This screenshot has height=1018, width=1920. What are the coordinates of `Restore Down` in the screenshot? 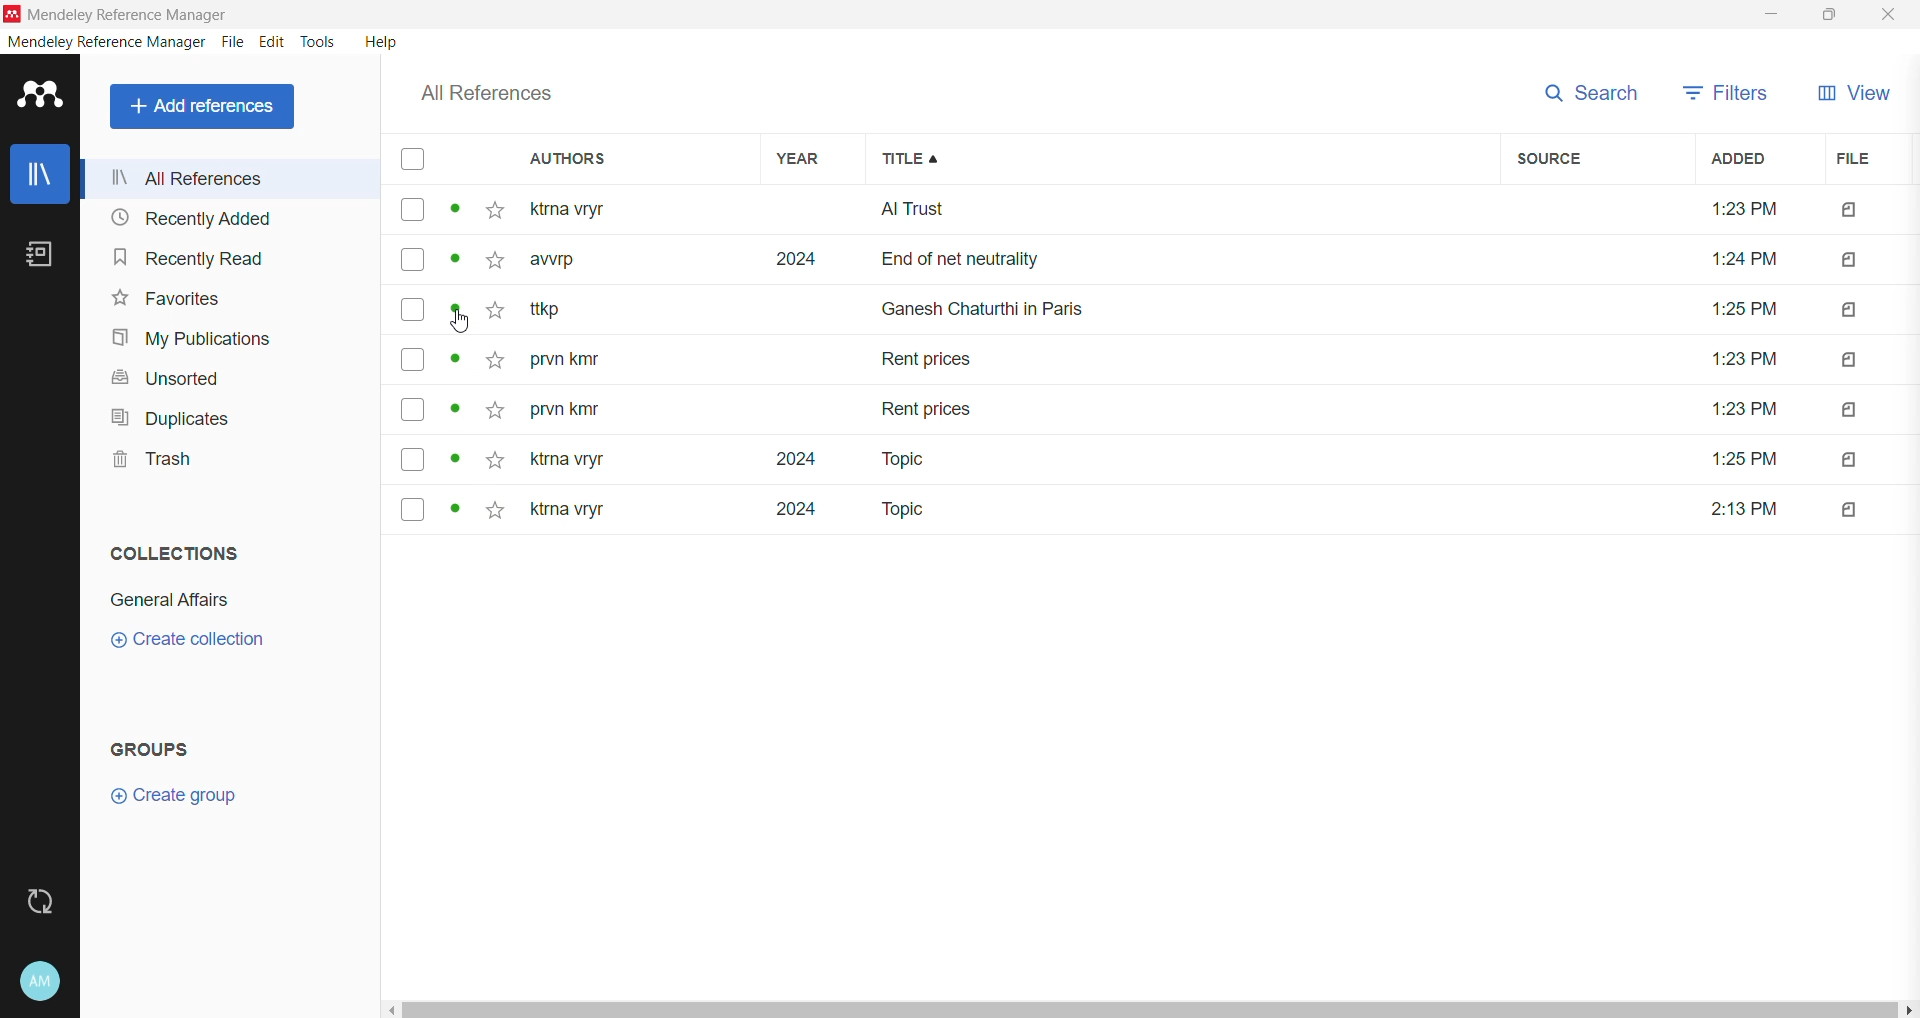 It's located at (1832, 15).